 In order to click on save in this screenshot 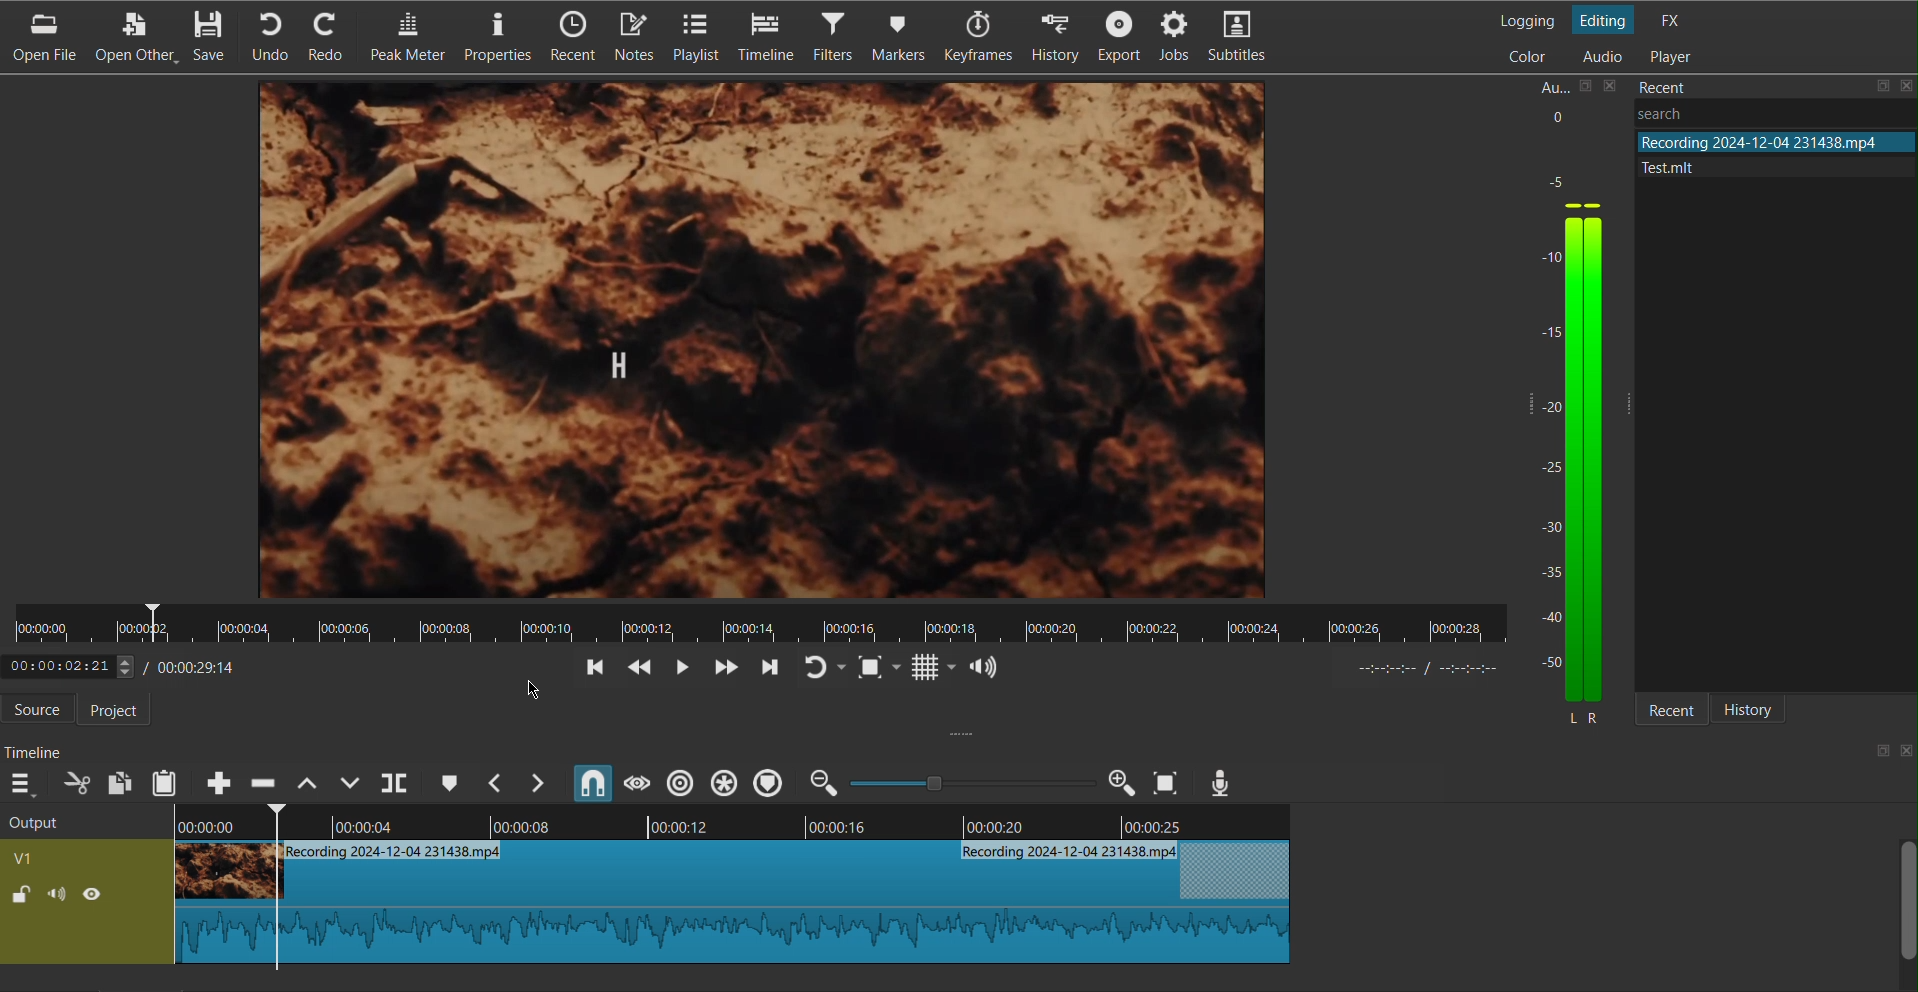, I will do `click(1878, 753)`.